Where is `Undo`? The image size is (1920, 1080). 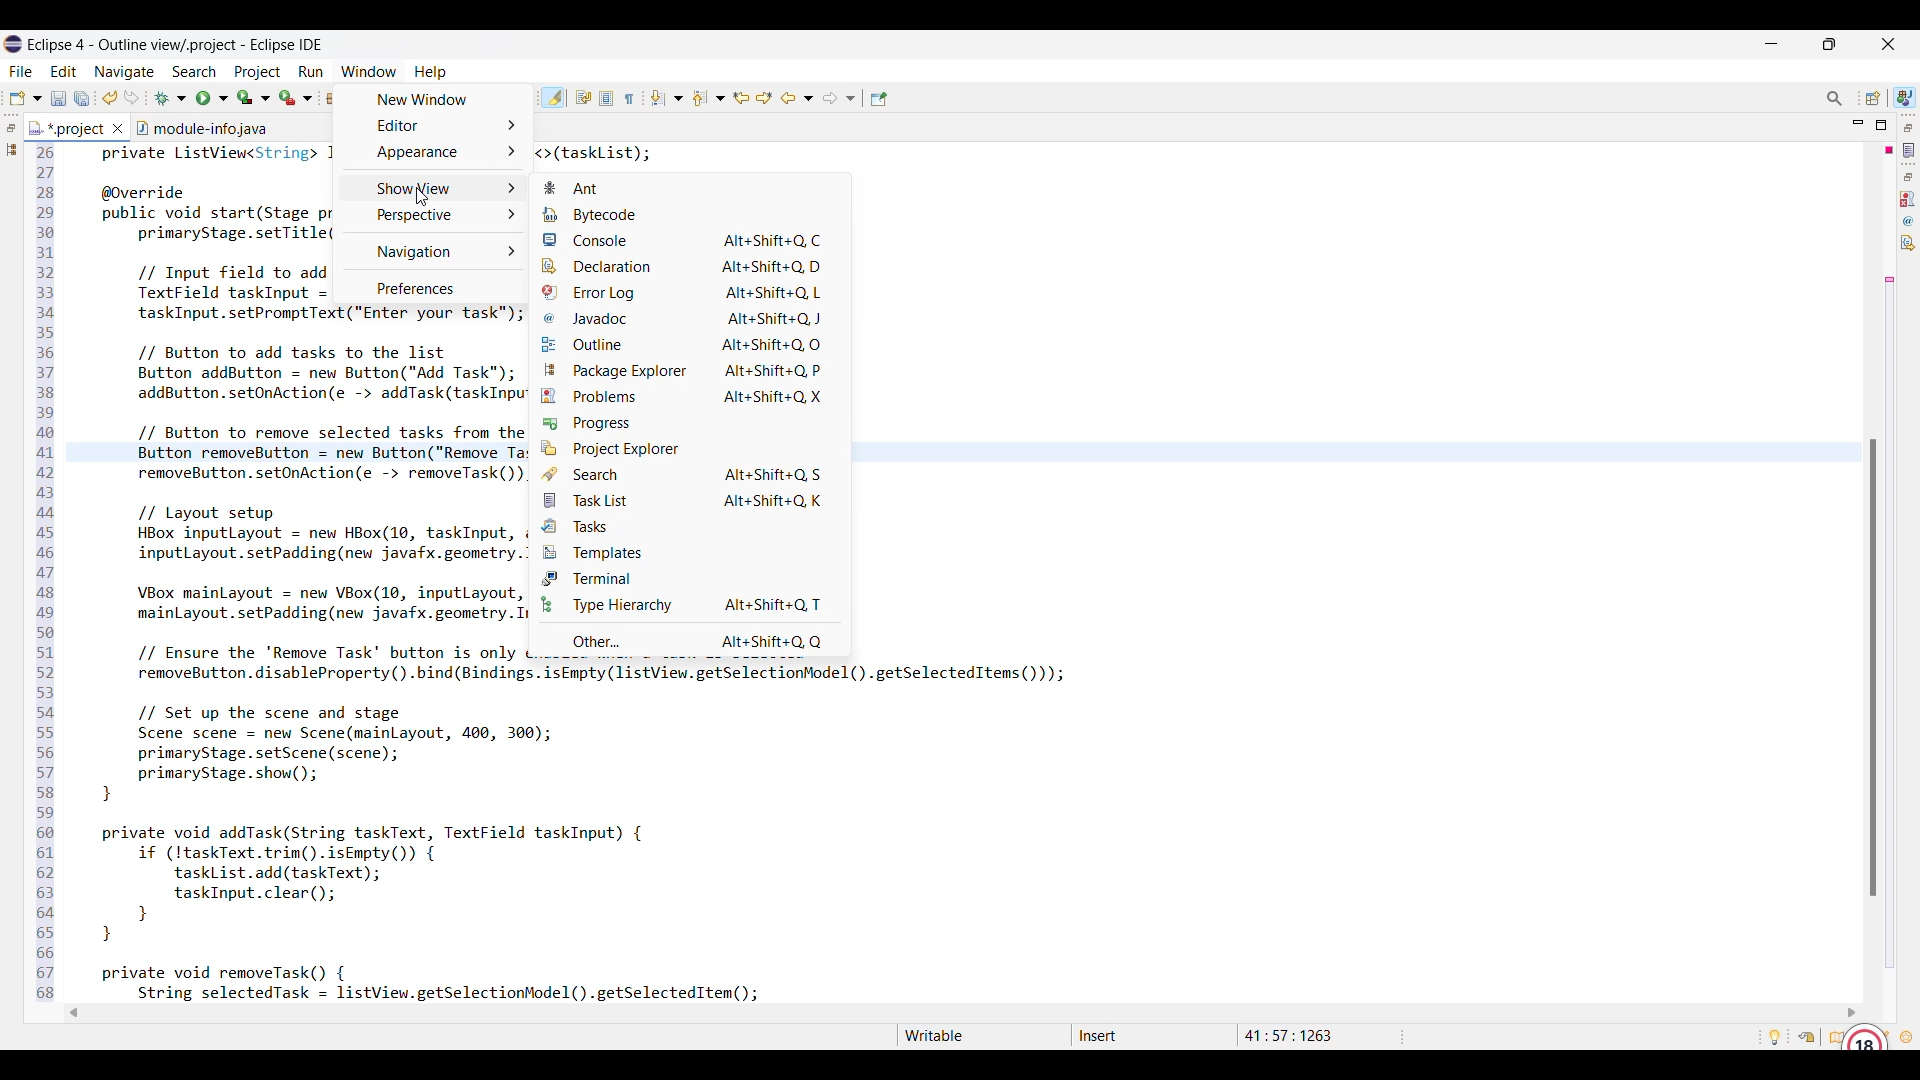
Undo is located at coordinates (110, 97).